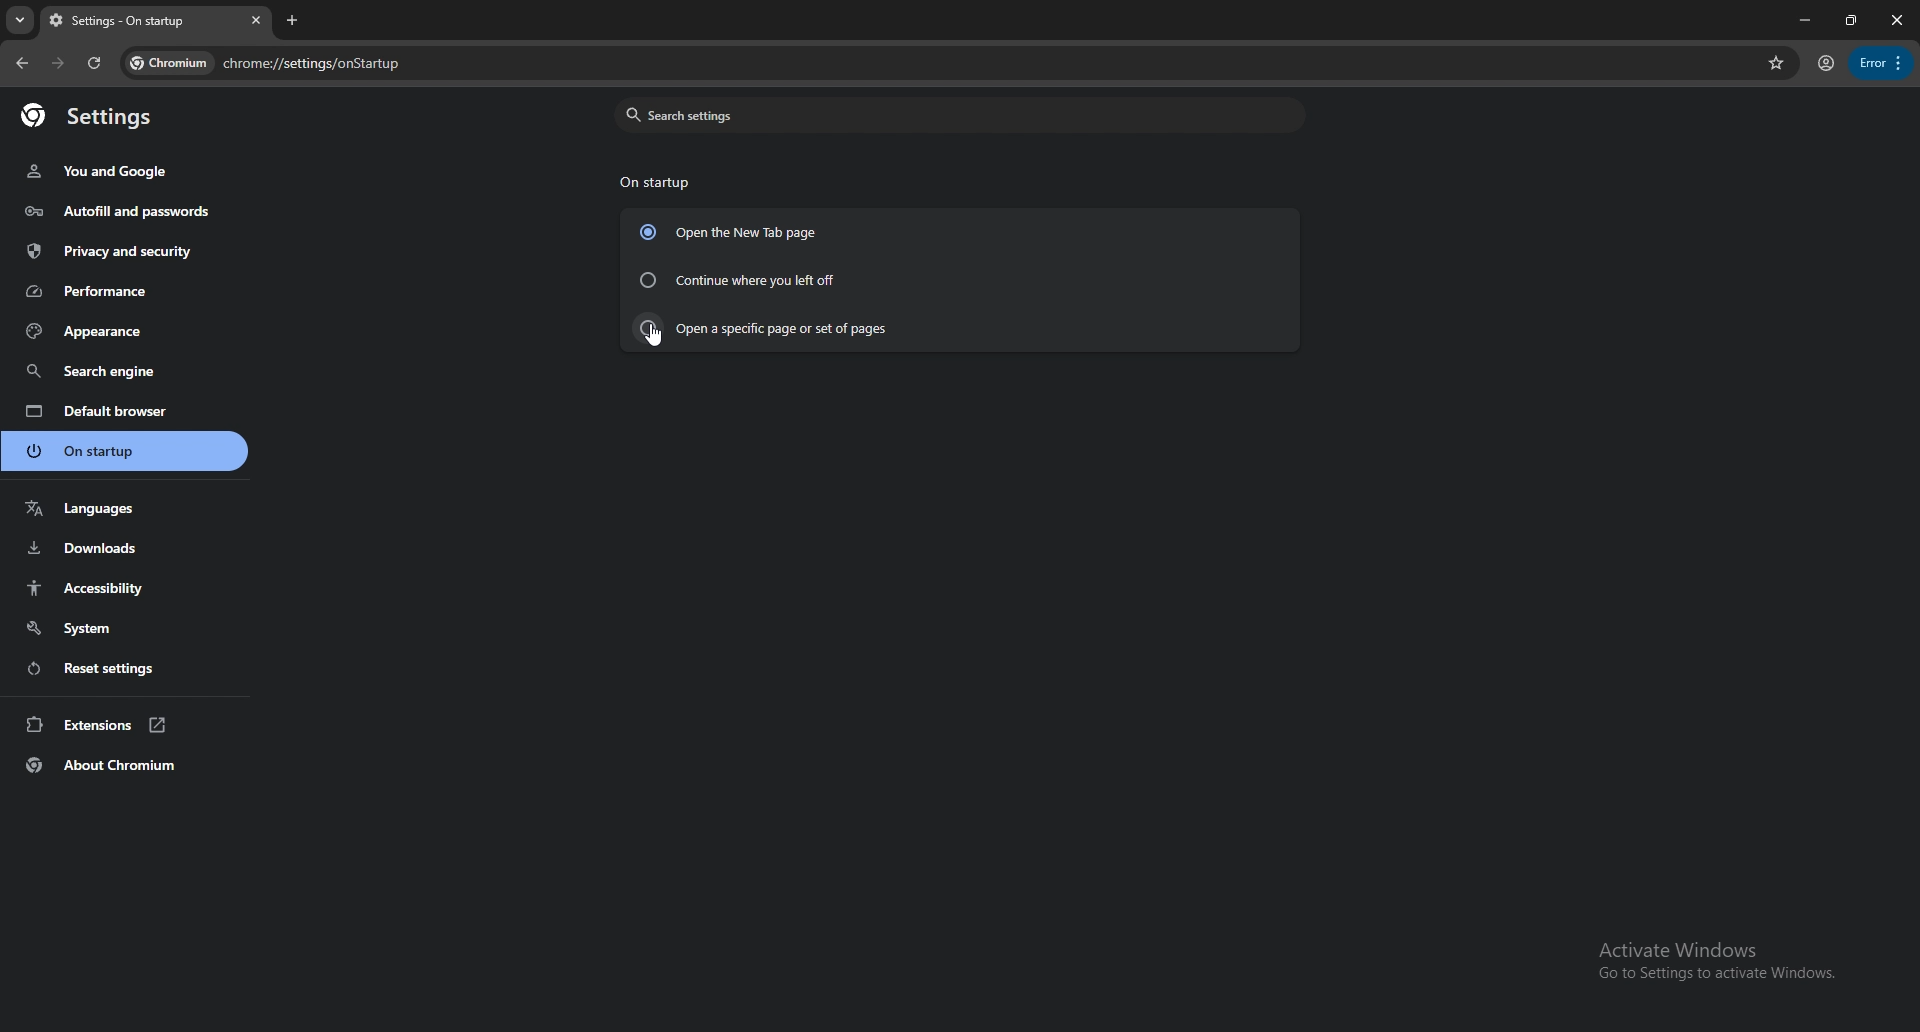  Describe the element at coordinates (957, 115) in the screenshot. I see `search settings` at that location.